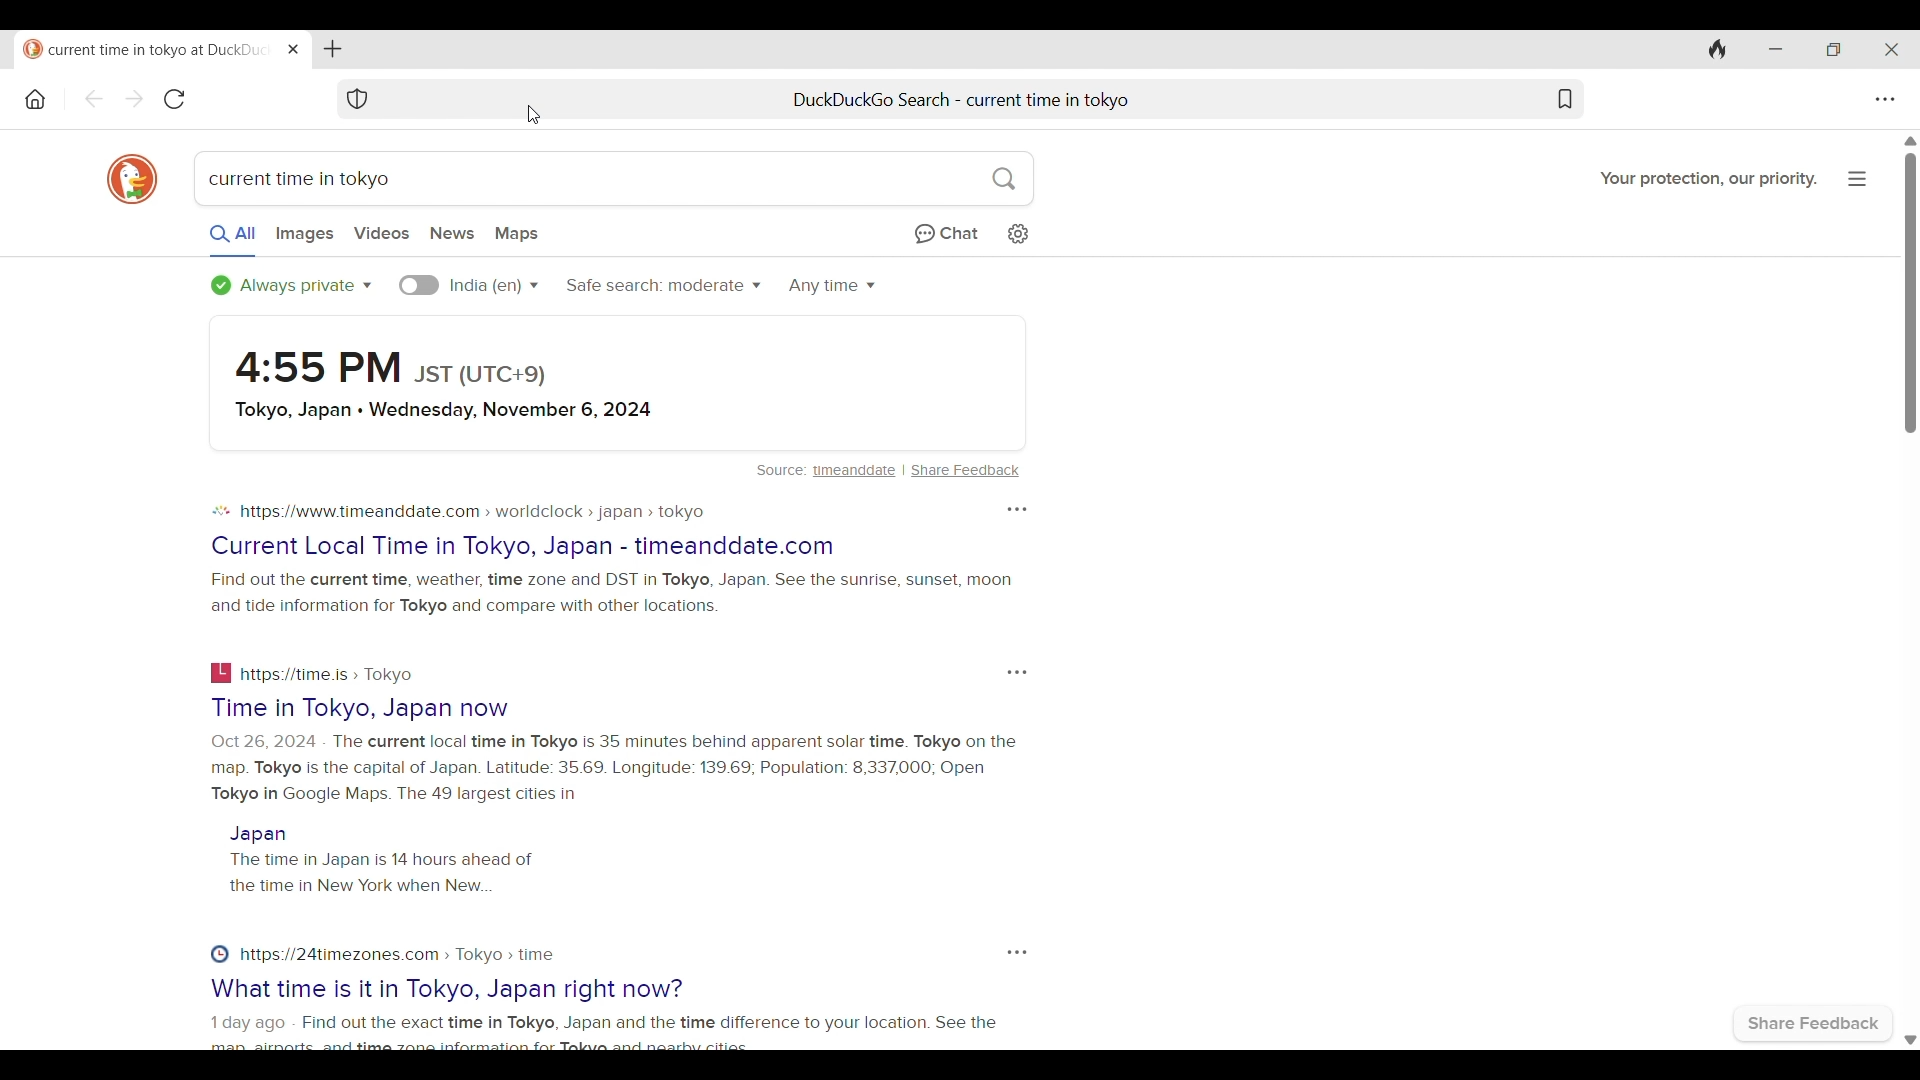  What do you see at coordinates (449, 410) in the screenshot?
I see `Tokyo, Japan + Wednesday, November 6, 2024` at bounding box center [449, 410].